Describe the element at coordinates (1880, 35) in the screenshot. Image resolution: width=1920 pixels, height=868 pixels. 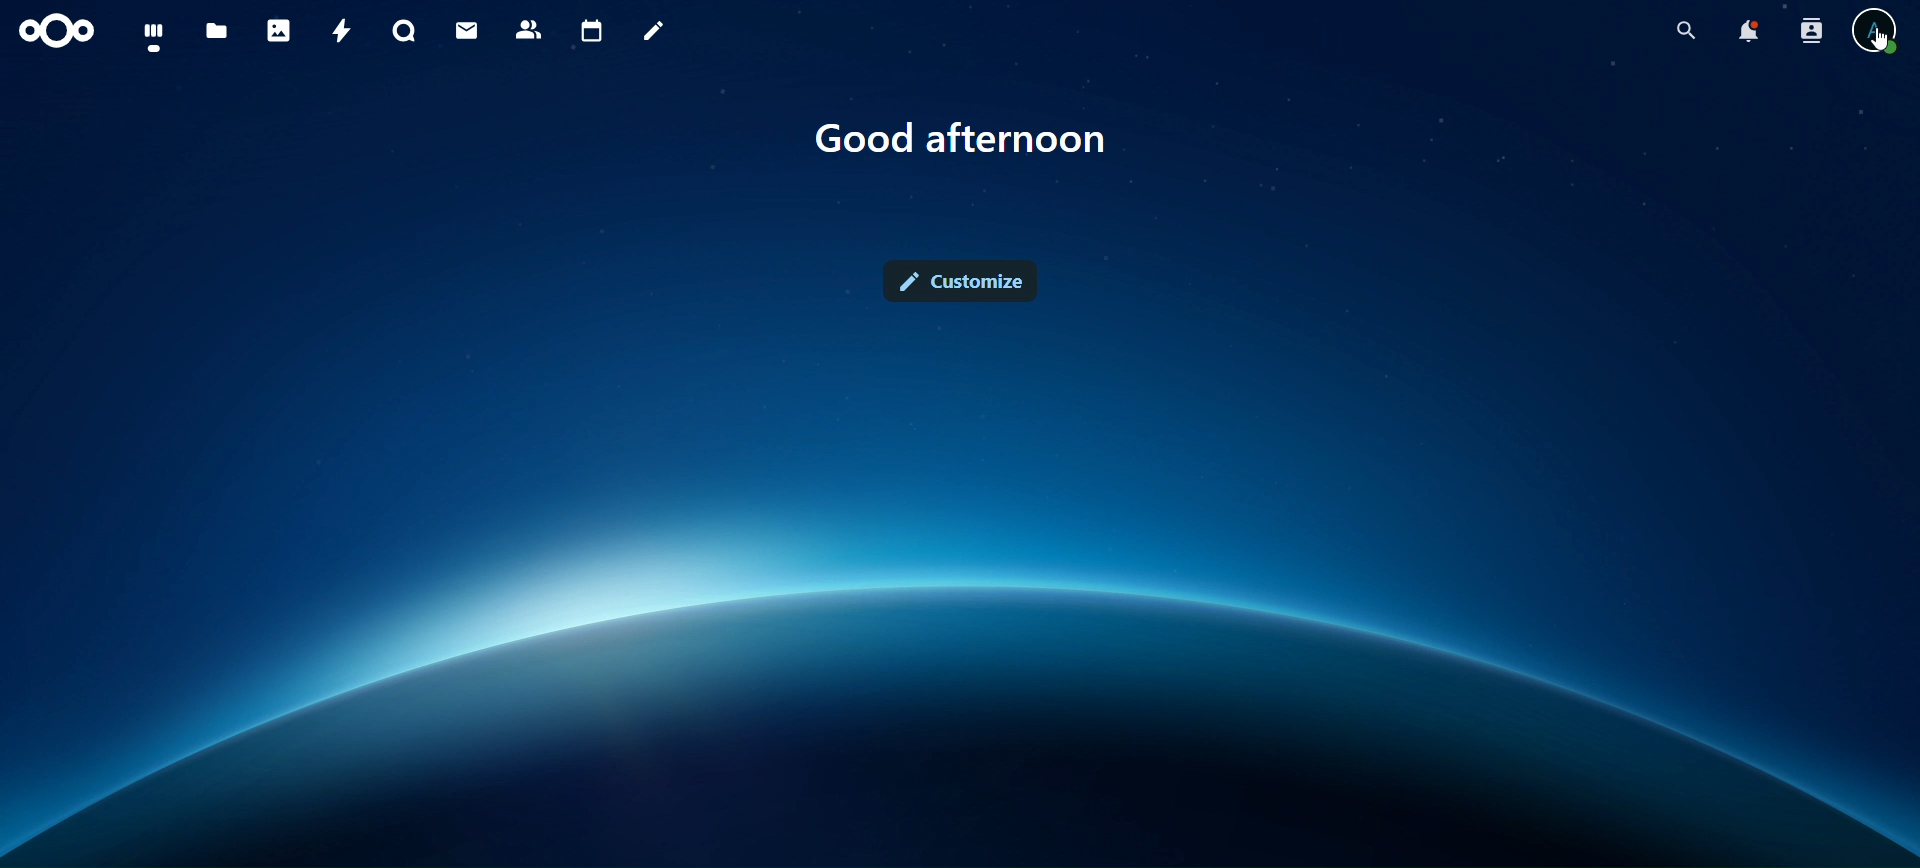
I see `view profile` at that location.